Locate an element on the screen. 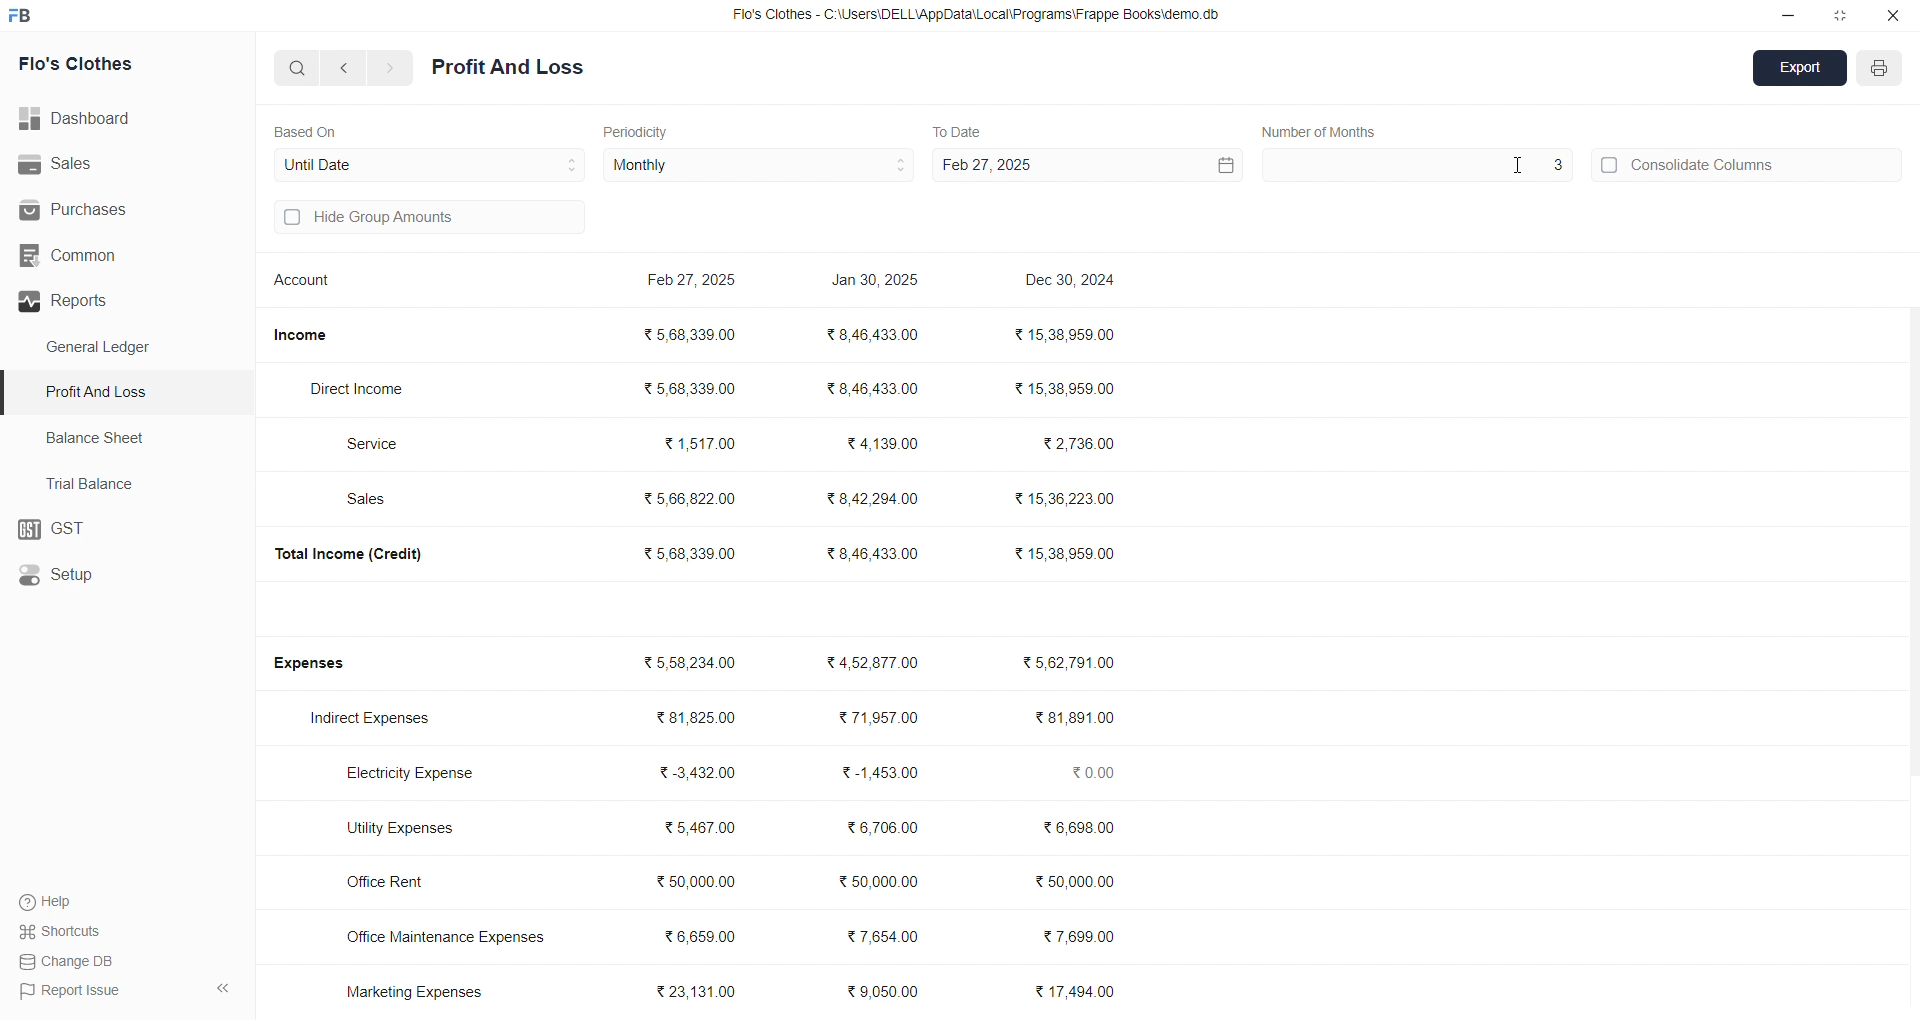 Image resolution: width=1920 pixels, height=1020 pixels. ₹568,339.00 is located at coordinates (695, 336).